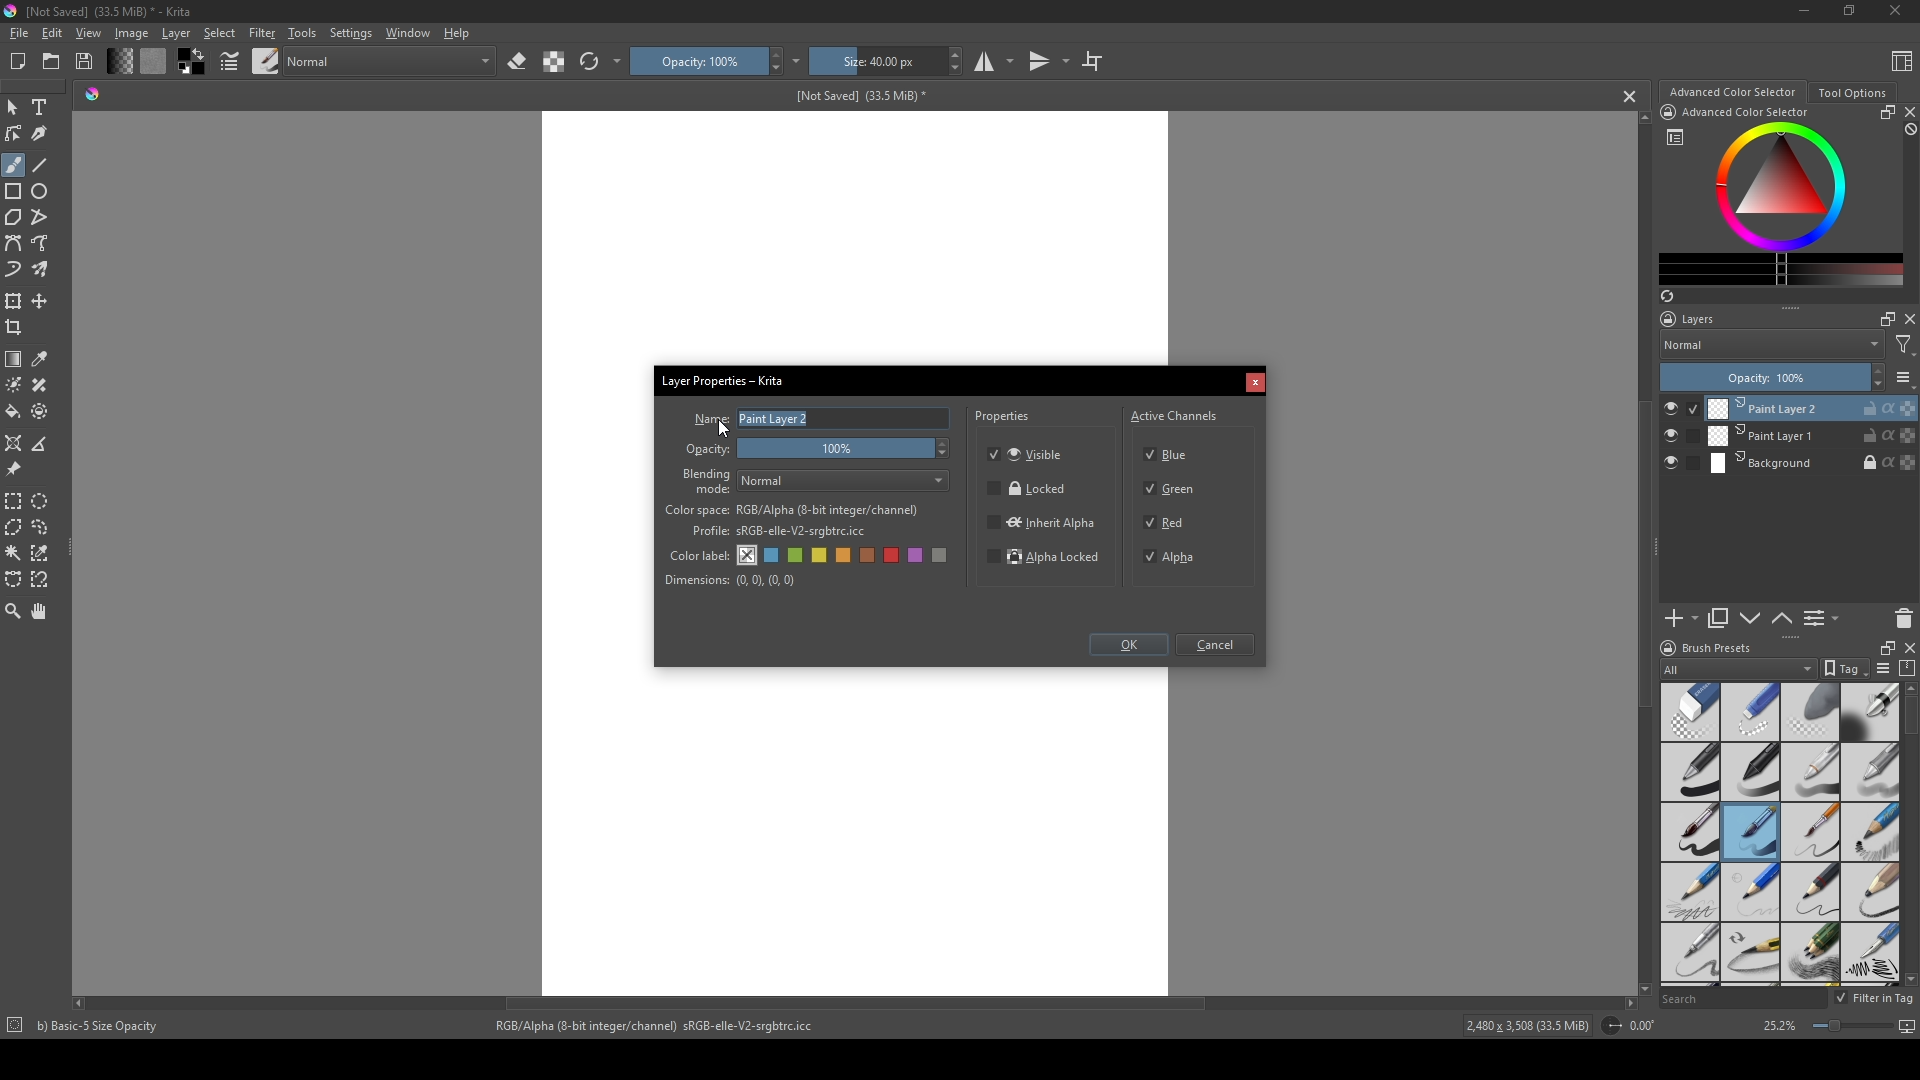 This screenshot has width=1920, height=1080. I want to click on RGB/Alpha (8-bit integer/channel) sRGB-elle-V2-srgbtrc.icc, so click(663, 1026).